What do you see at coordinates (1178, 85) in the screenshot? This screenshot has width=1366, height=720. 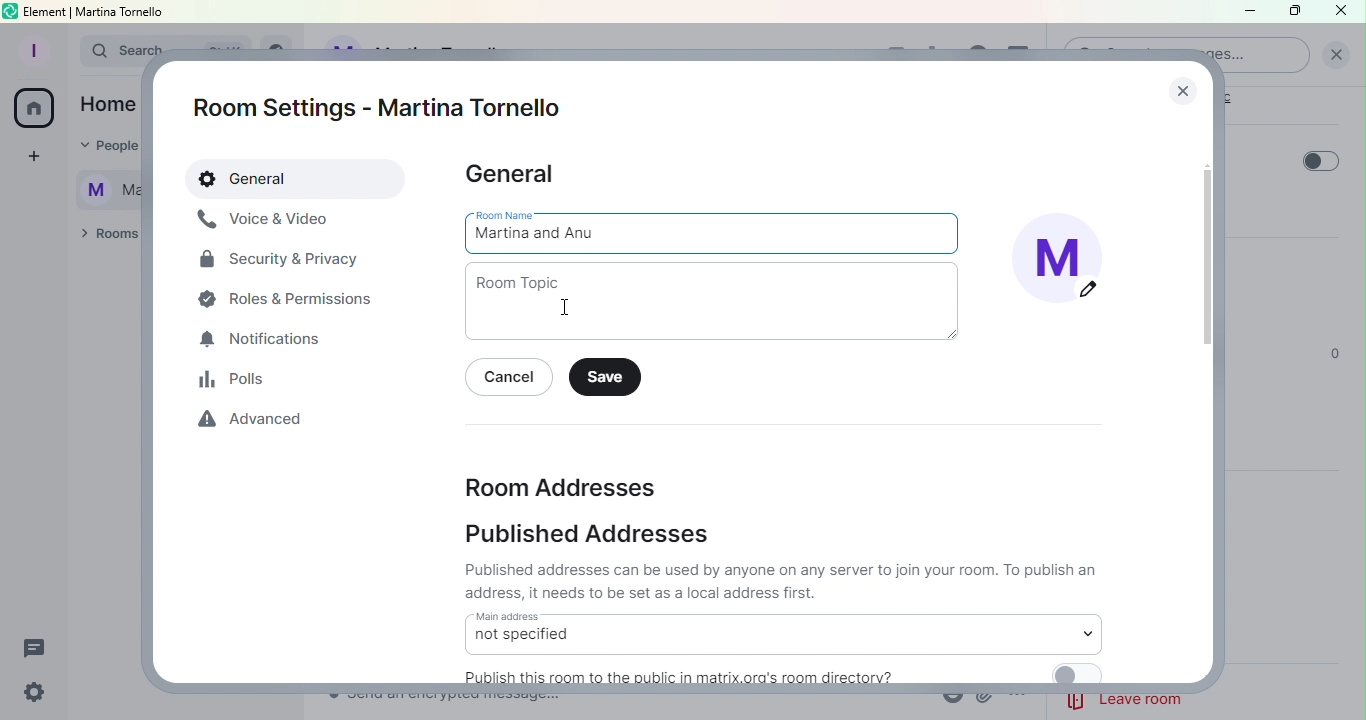 I see `Close` at bounding box center [1178, 85].